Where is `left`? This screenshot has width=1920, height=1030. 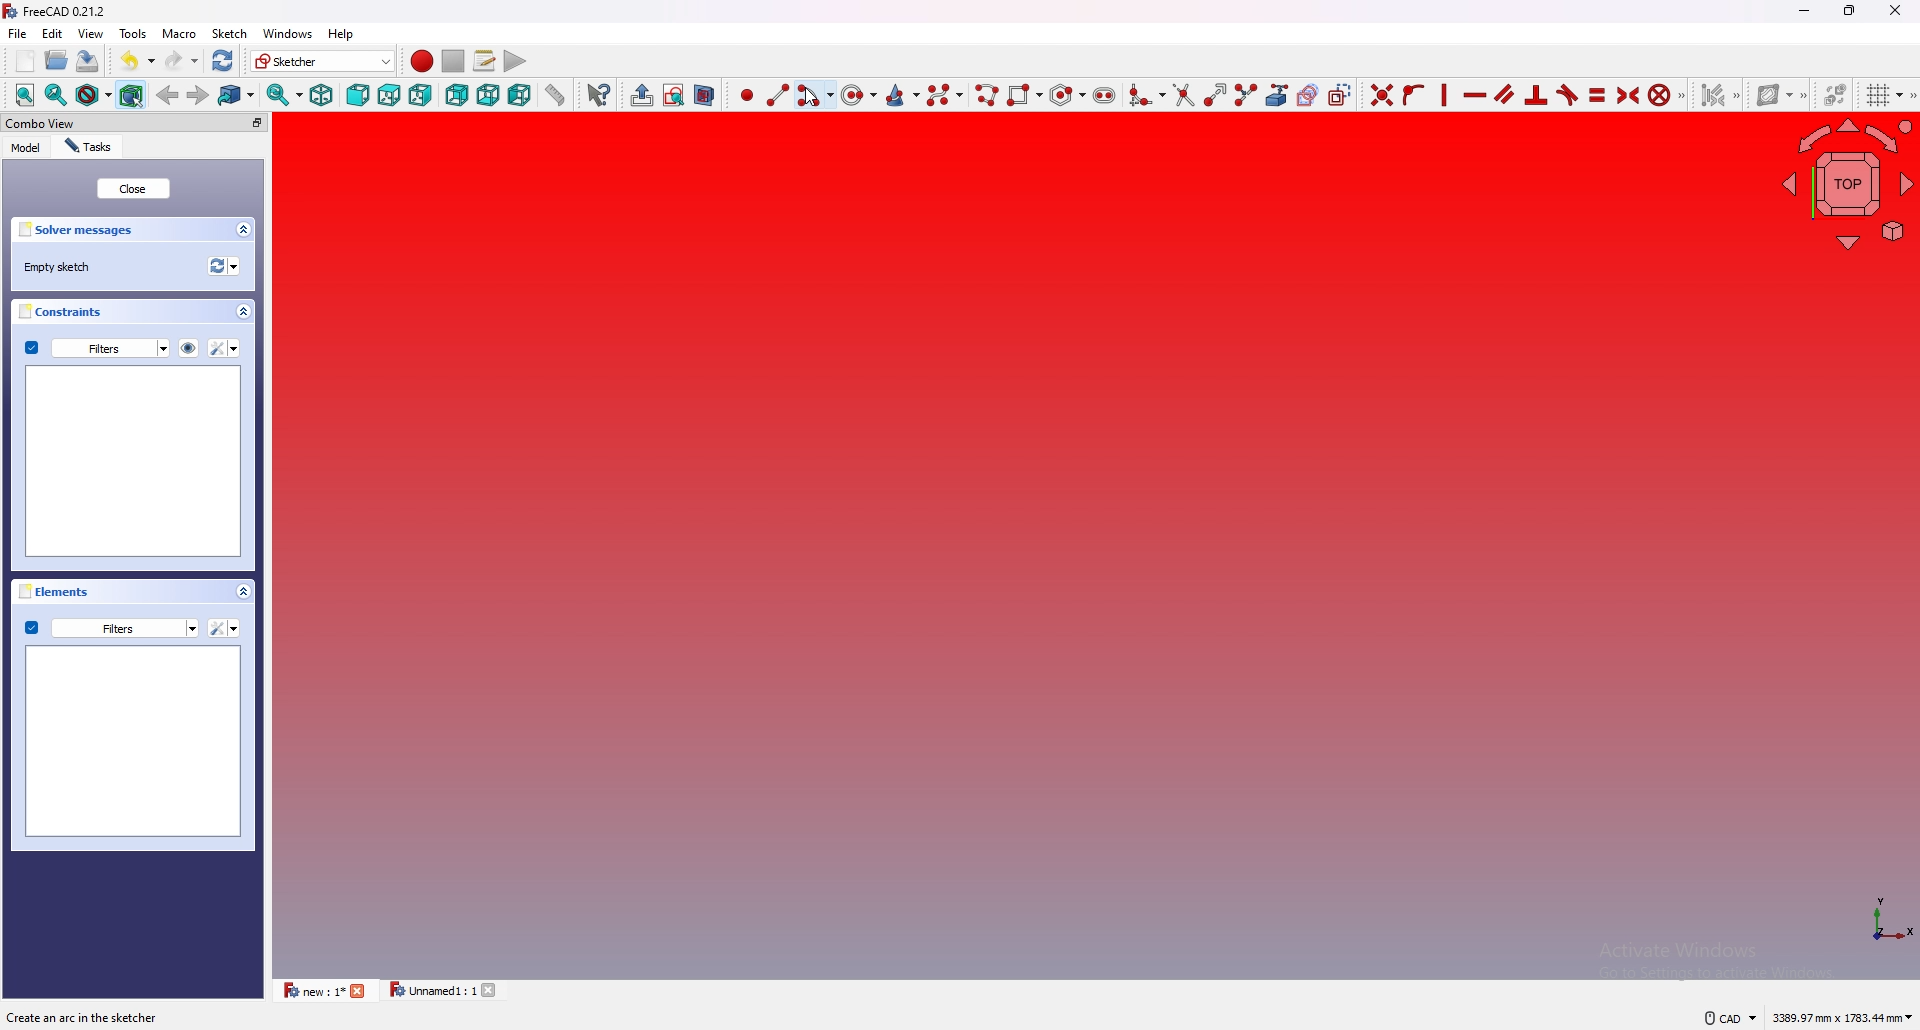
left is located at coordinates (521, 95).